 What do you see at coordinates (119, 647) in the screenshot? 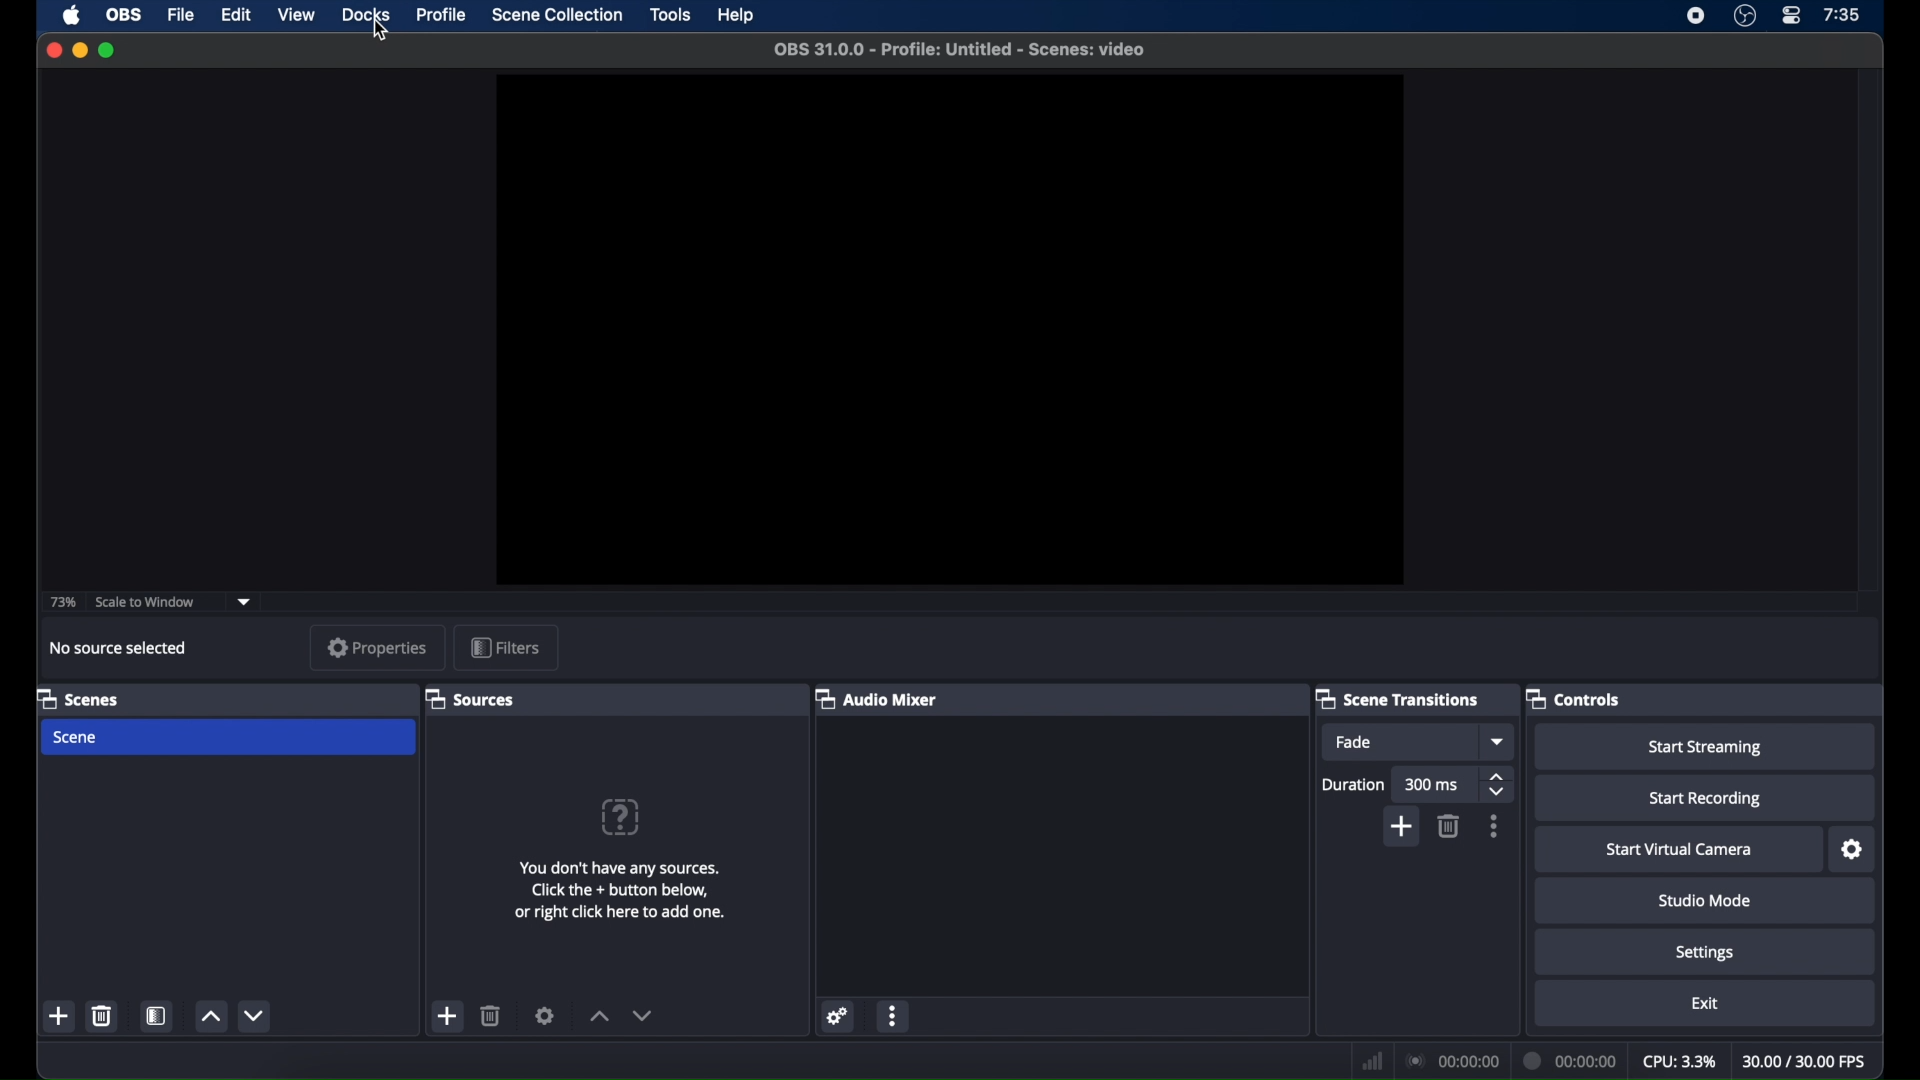
I see `no source selected` at bounding box center [119, 647].